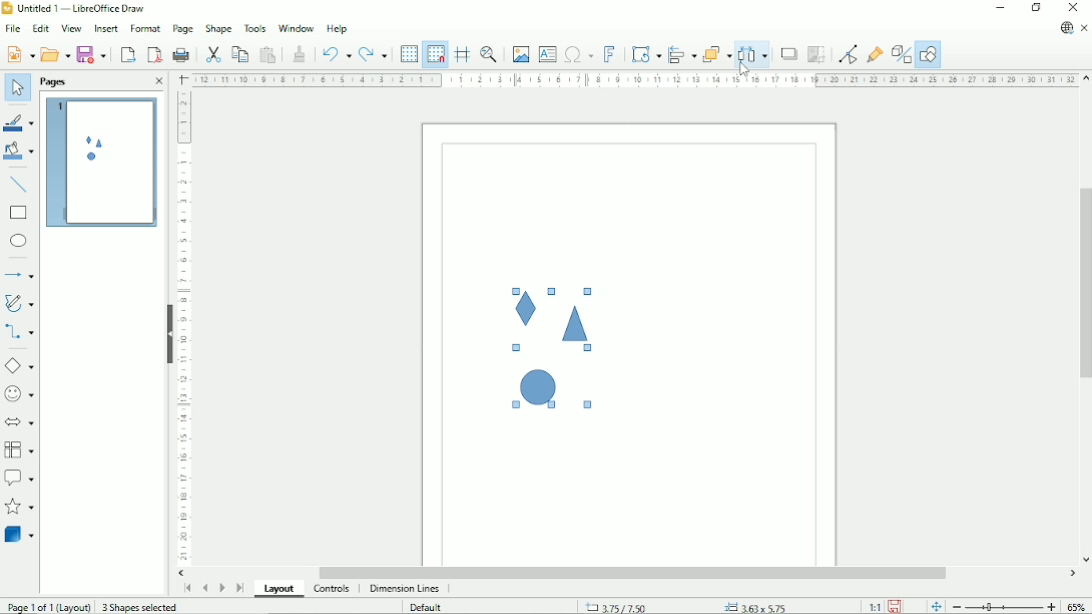 The width and height of the screenshot is (1092, 614). Describe the element at coordinates (94, 53) in the screenshot. I see `Save` at that location.